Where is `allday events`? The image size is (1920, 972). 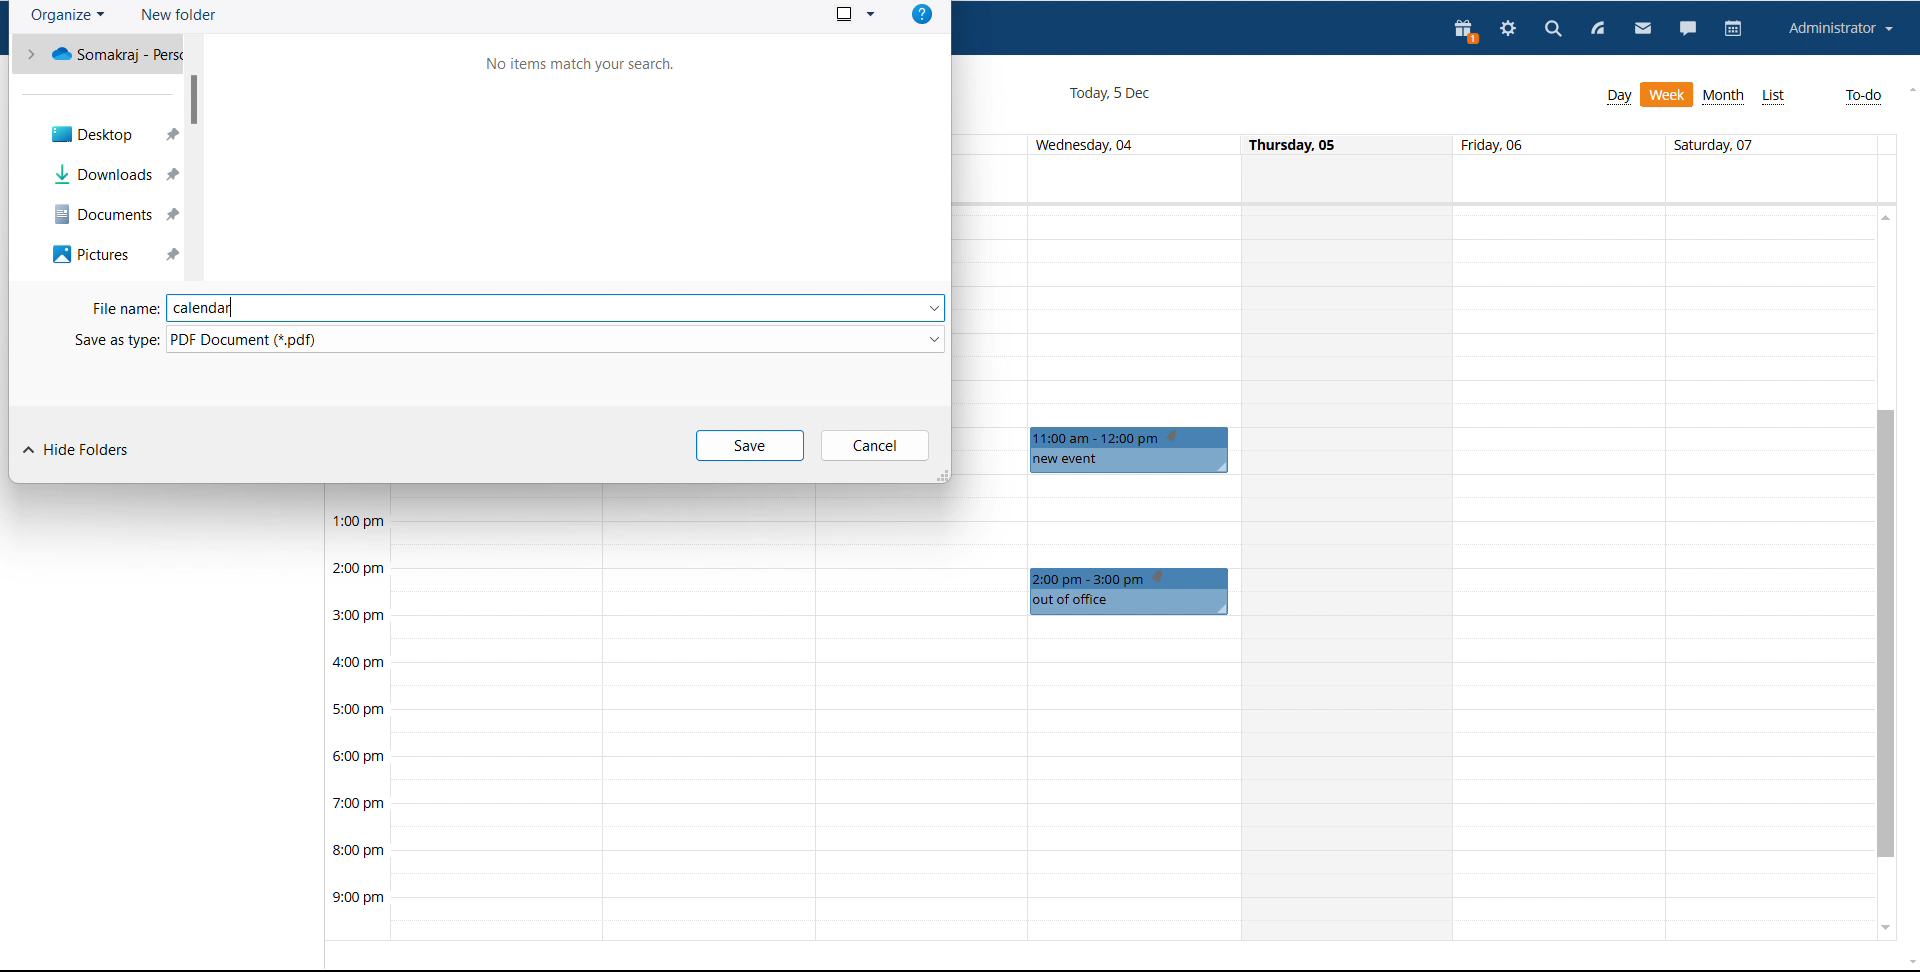 allday events is located at coordinates (1420, 178).